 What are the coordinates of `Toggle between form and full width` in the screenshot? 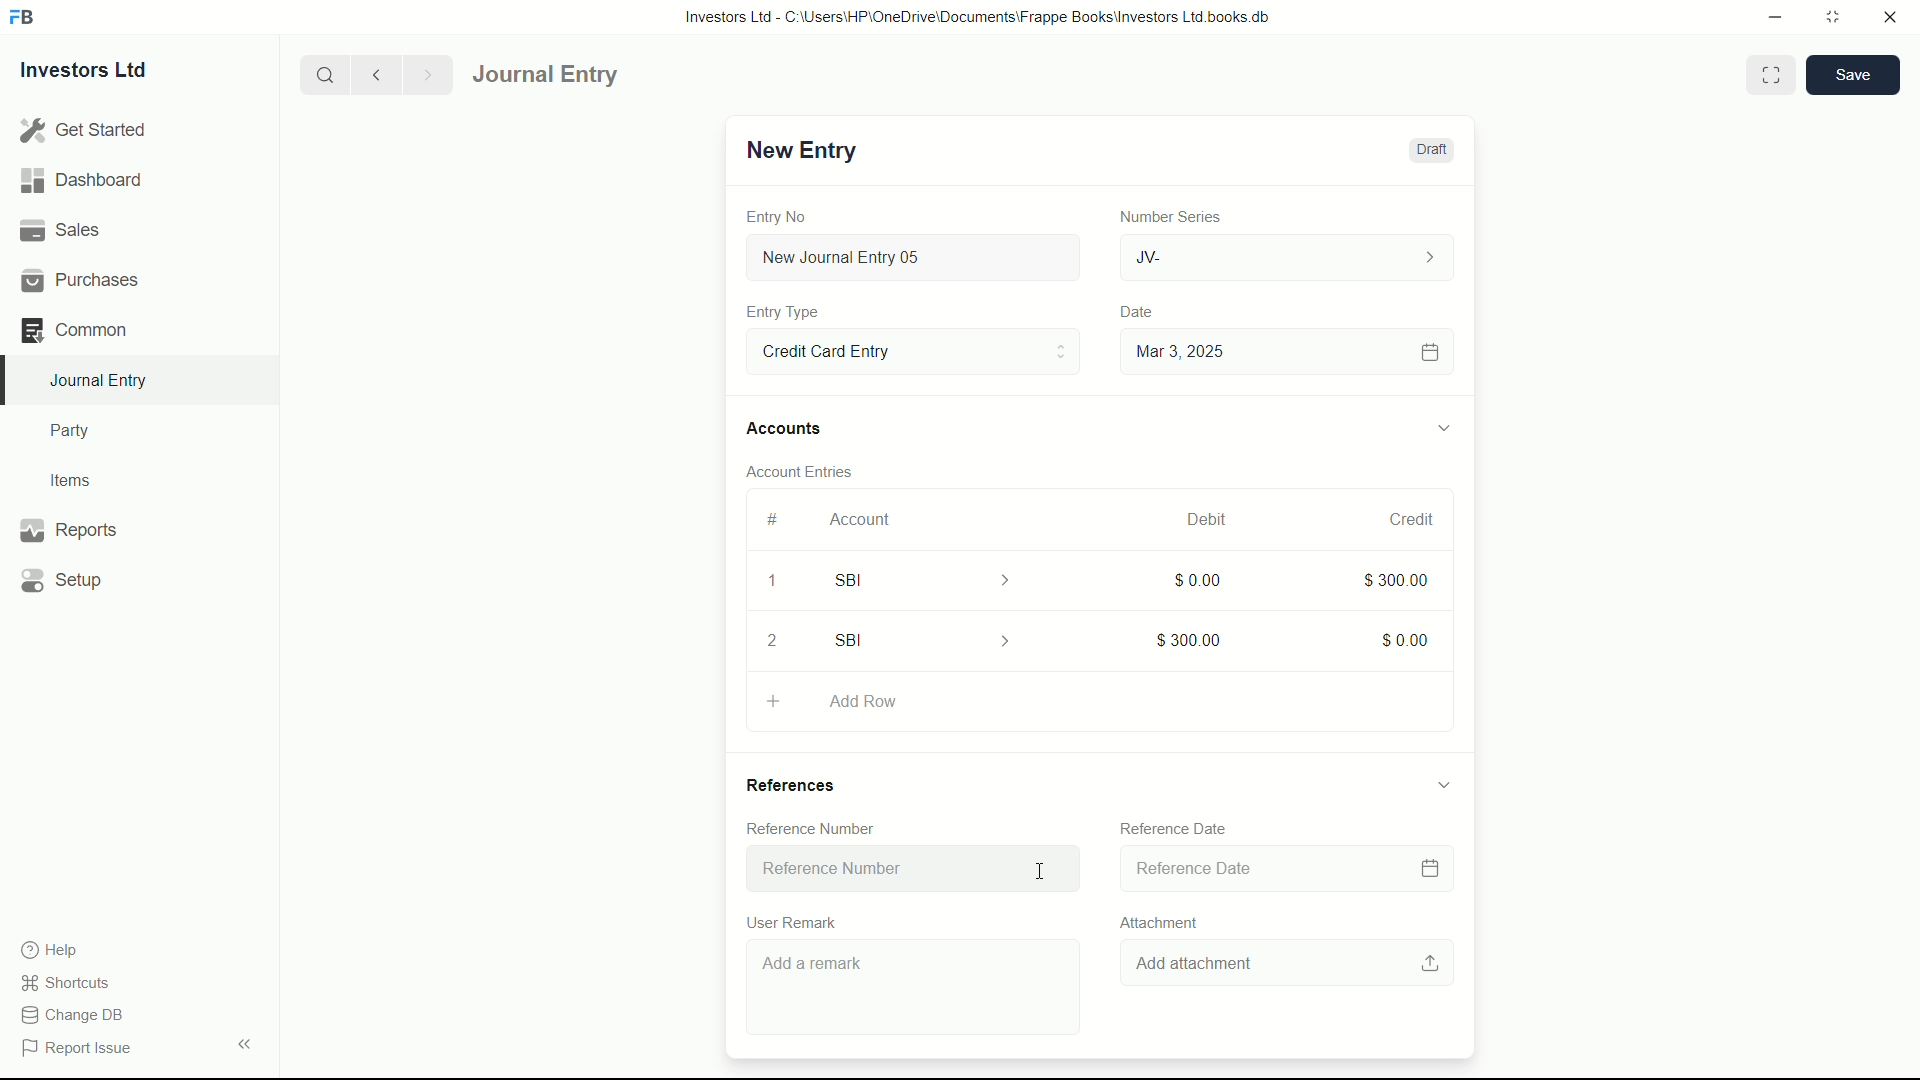 It's located at (1772, 75).